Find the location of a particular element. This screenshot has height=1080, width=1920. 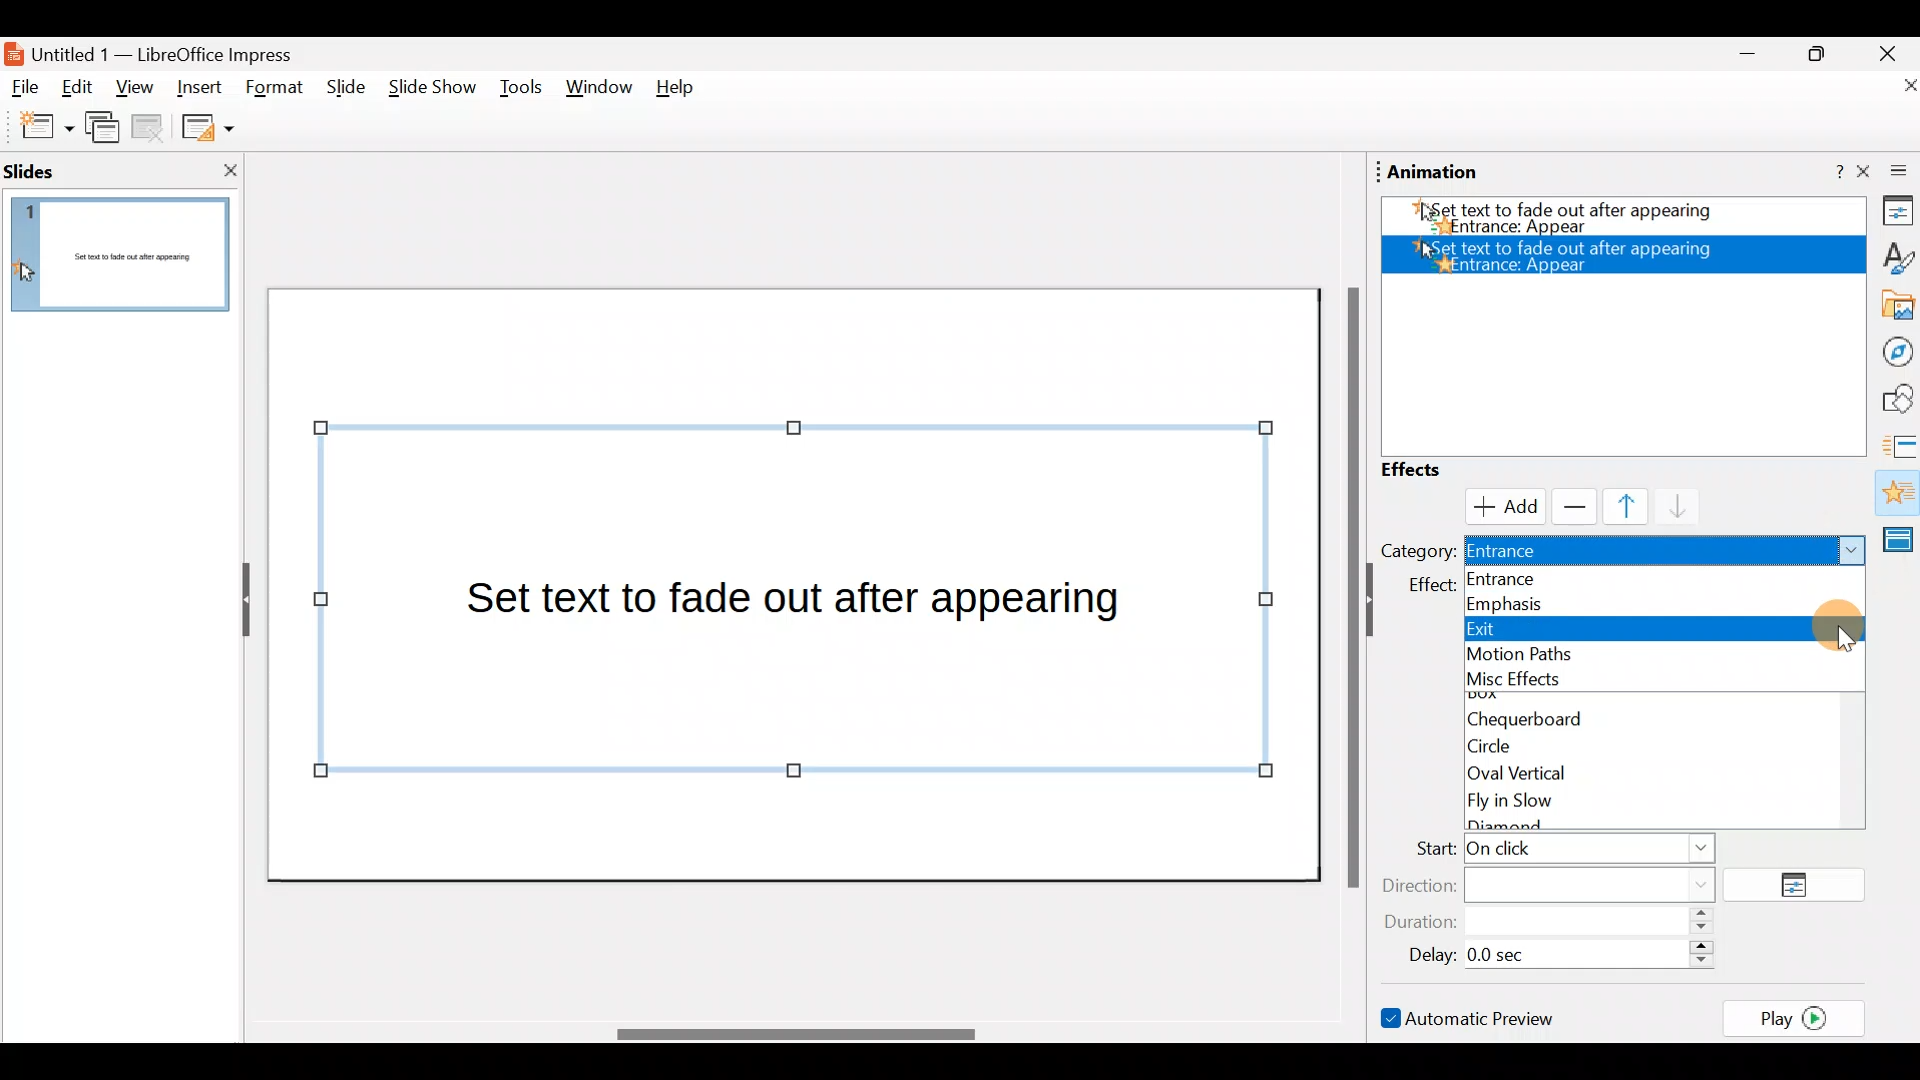

Automatic preview is located at coordinates (1471, 1017).